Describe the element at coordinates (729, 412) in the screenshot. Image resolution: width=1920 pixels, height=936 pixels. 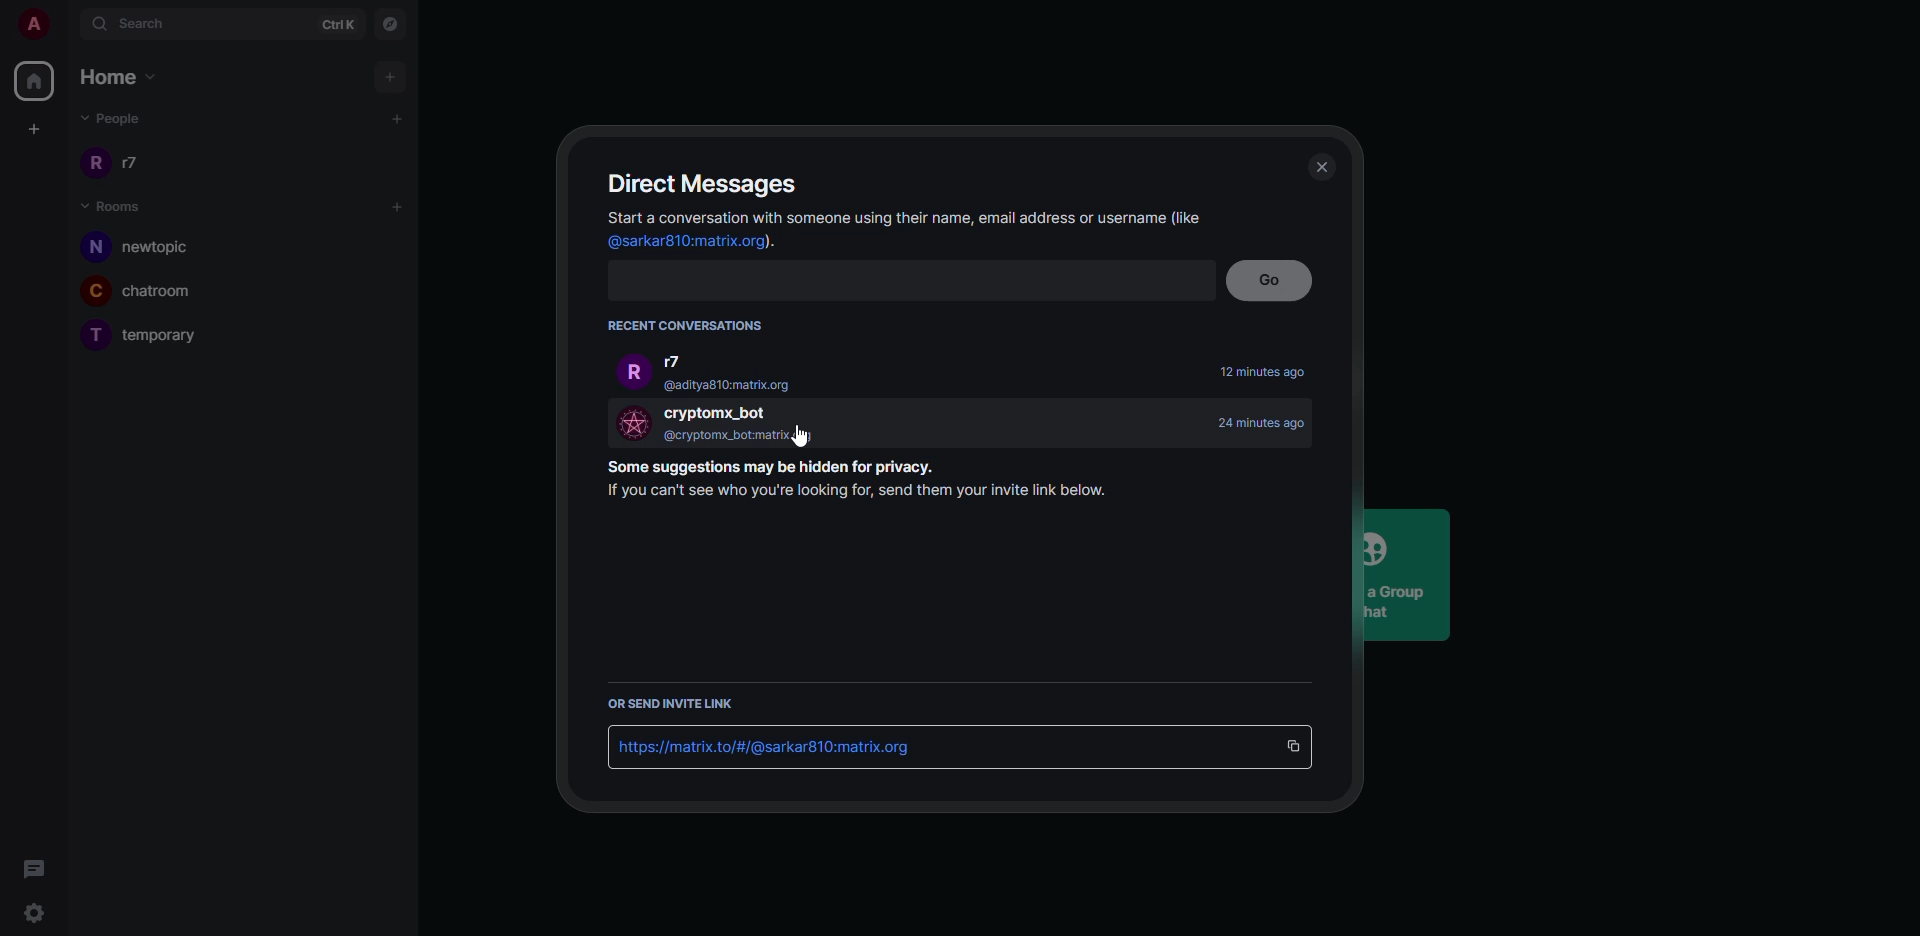
I see `bot` at that location.